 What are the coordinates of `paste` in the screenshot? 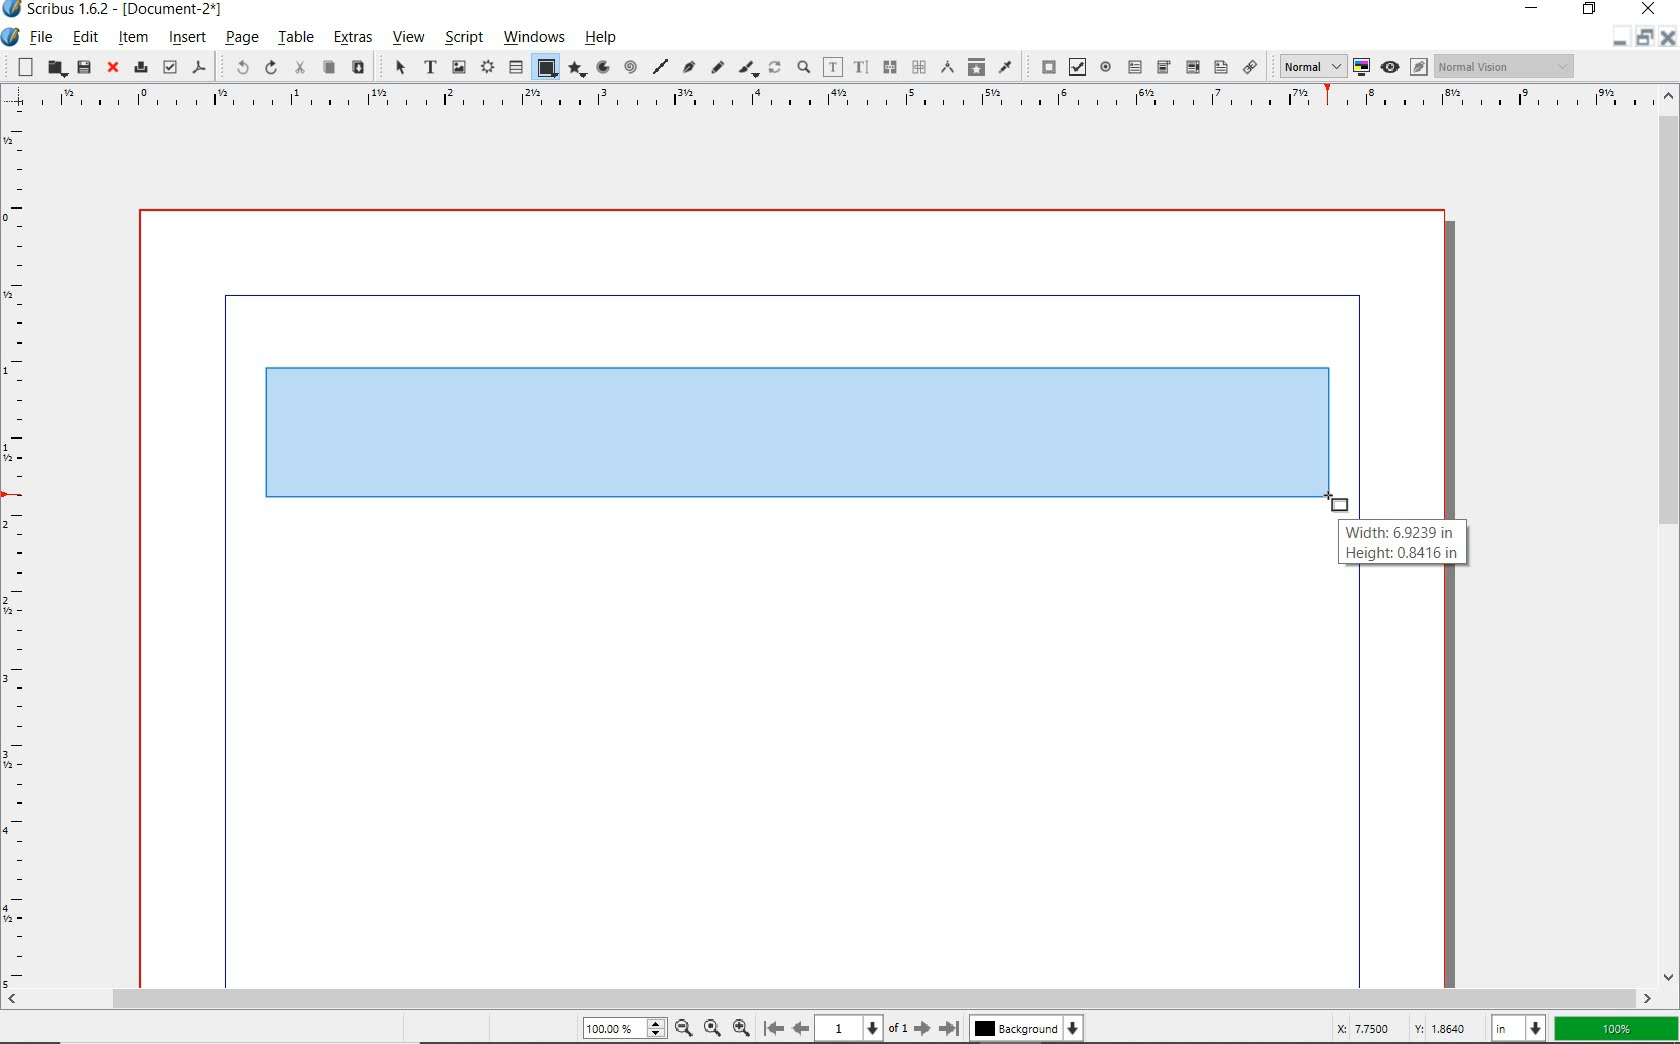 It's located at (358, 67).